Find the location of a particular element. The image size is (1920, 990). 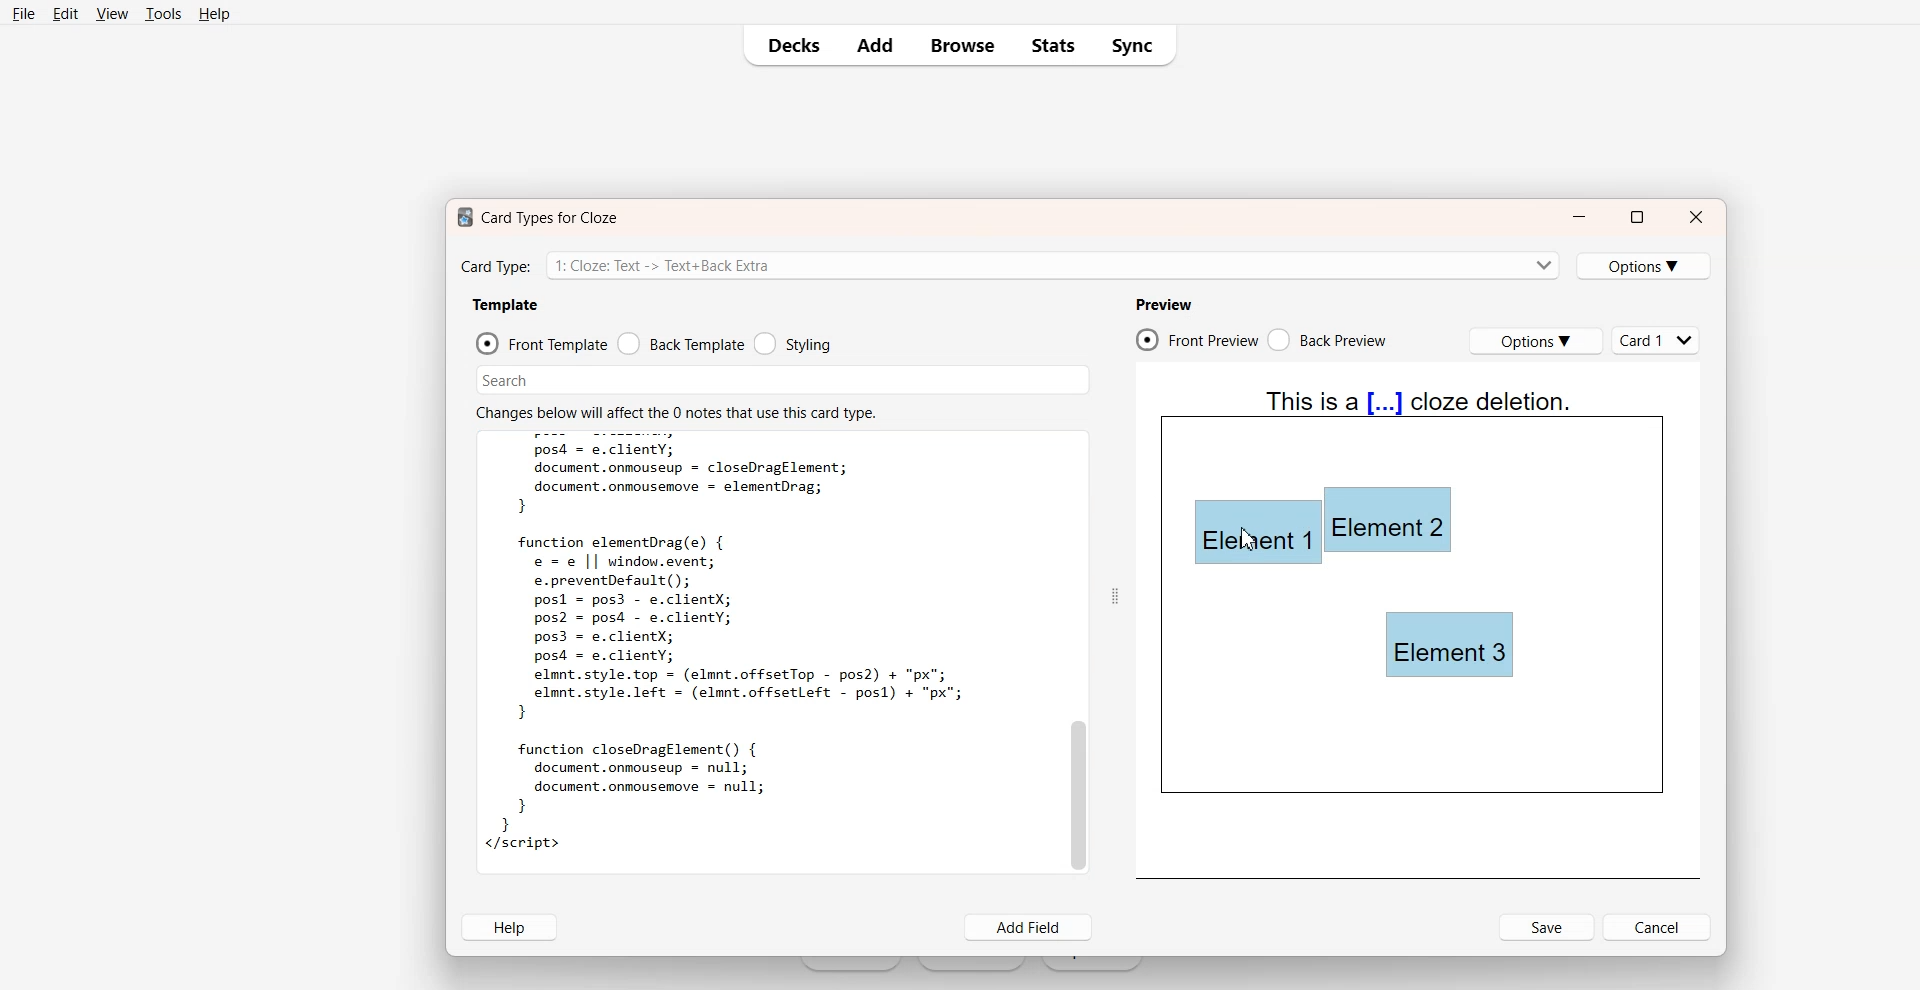

cursors is located at coordinates (1245, 538).